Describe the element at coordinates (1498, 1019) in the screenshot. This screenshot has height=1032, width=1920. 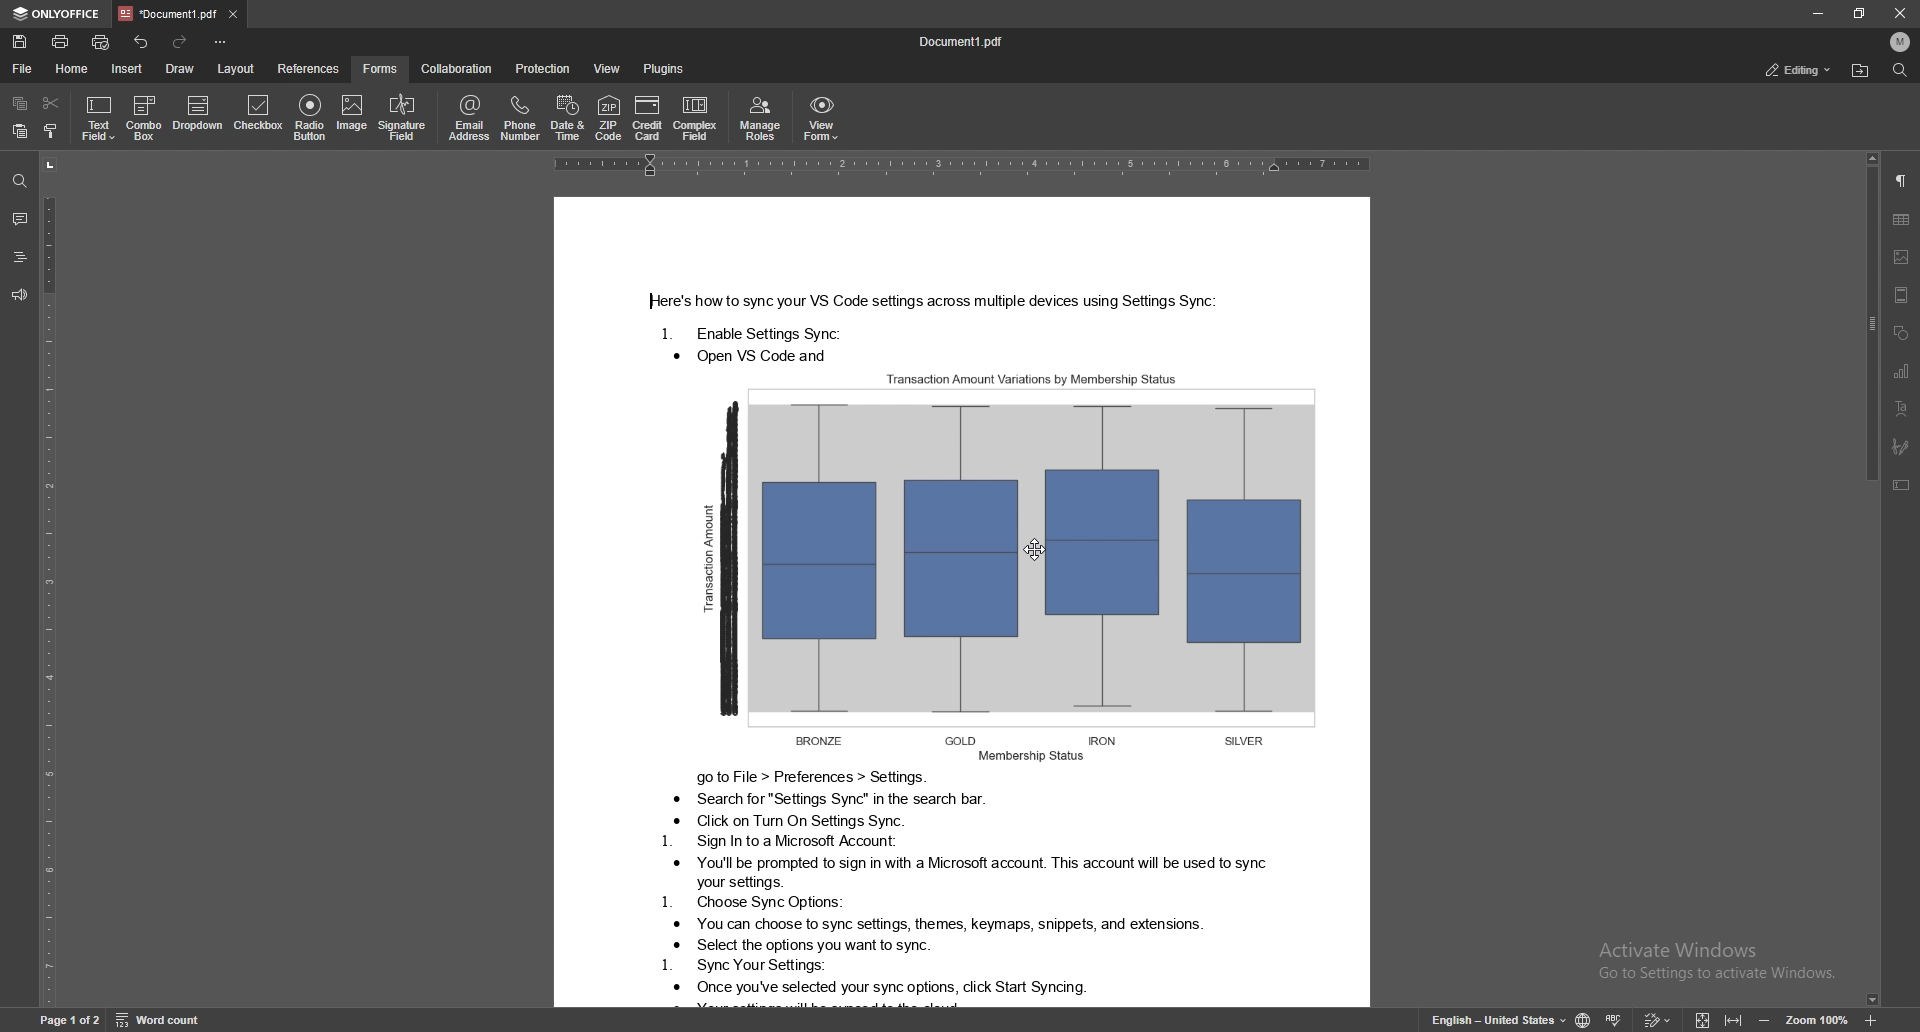
I see `change text language` at that location.